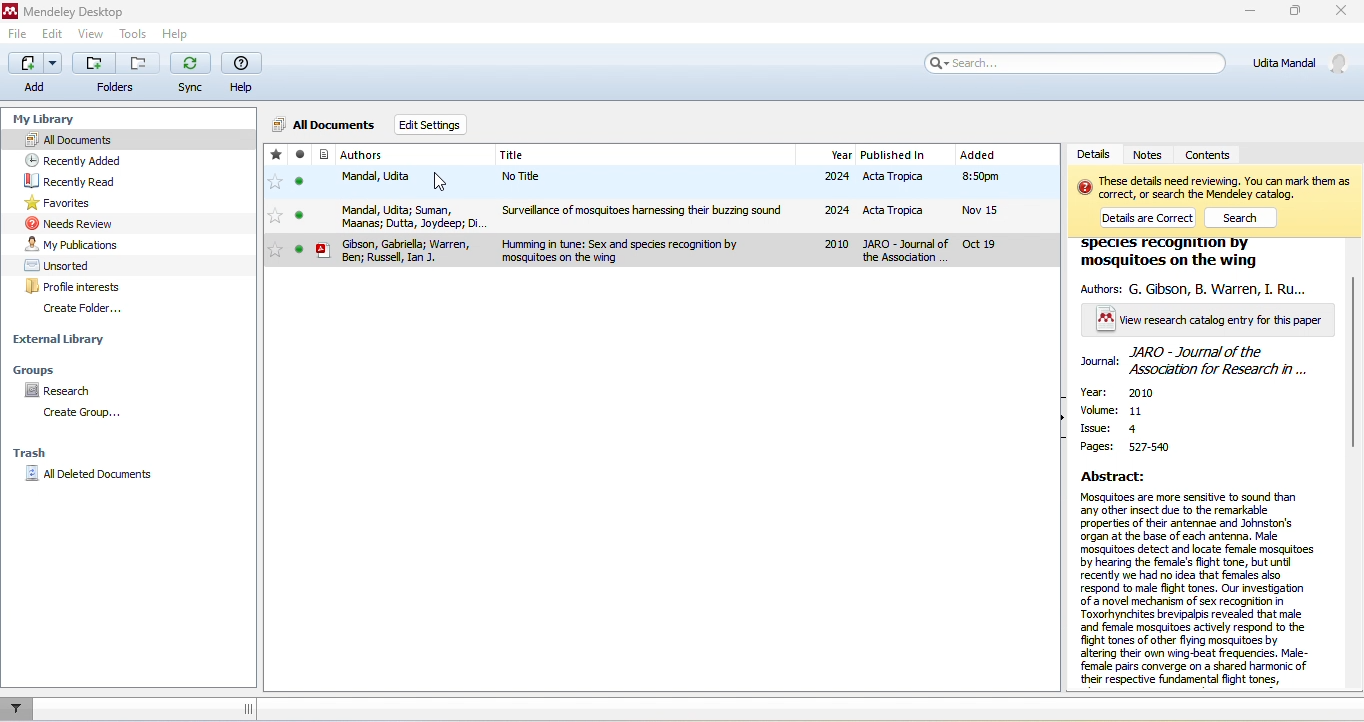  Describe the element at coordinates (830, 155) in the screenshot. I see `year` at that location.